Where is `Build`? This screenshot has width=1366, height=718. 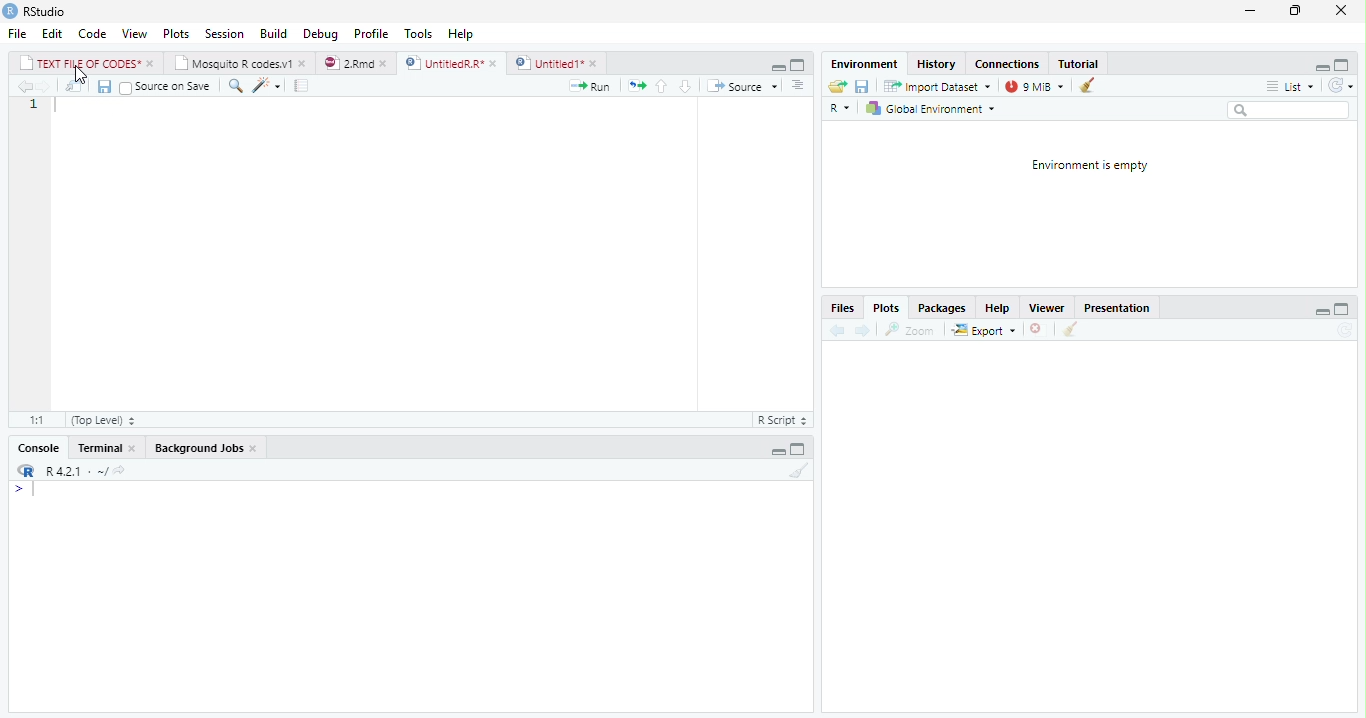
Build is located at coordinates (275, 33).